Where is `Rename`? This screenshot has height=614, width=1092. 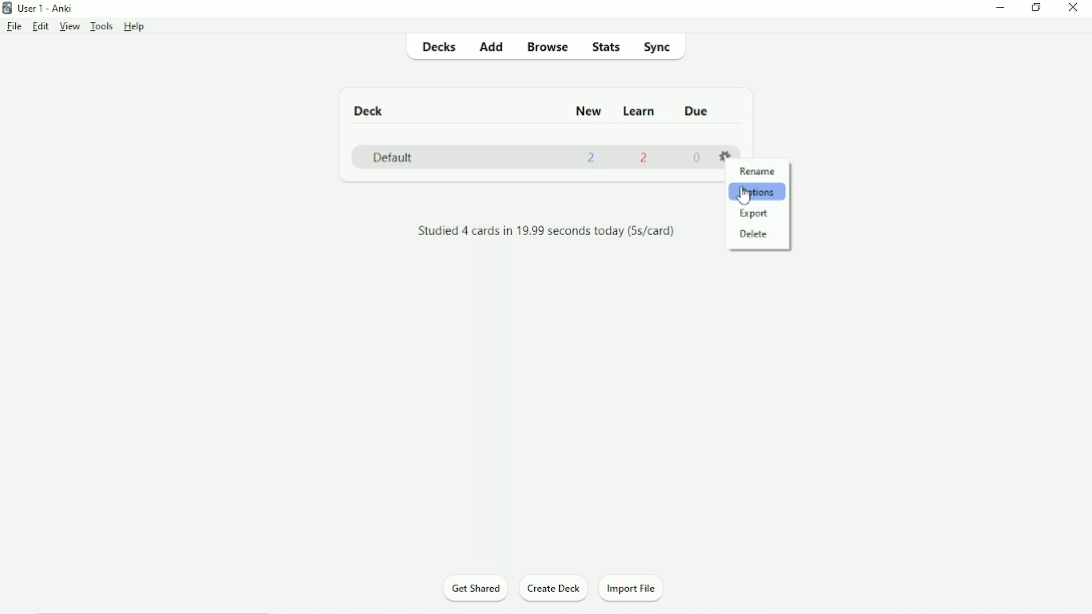 Rename is located at coordinates (758, 170).